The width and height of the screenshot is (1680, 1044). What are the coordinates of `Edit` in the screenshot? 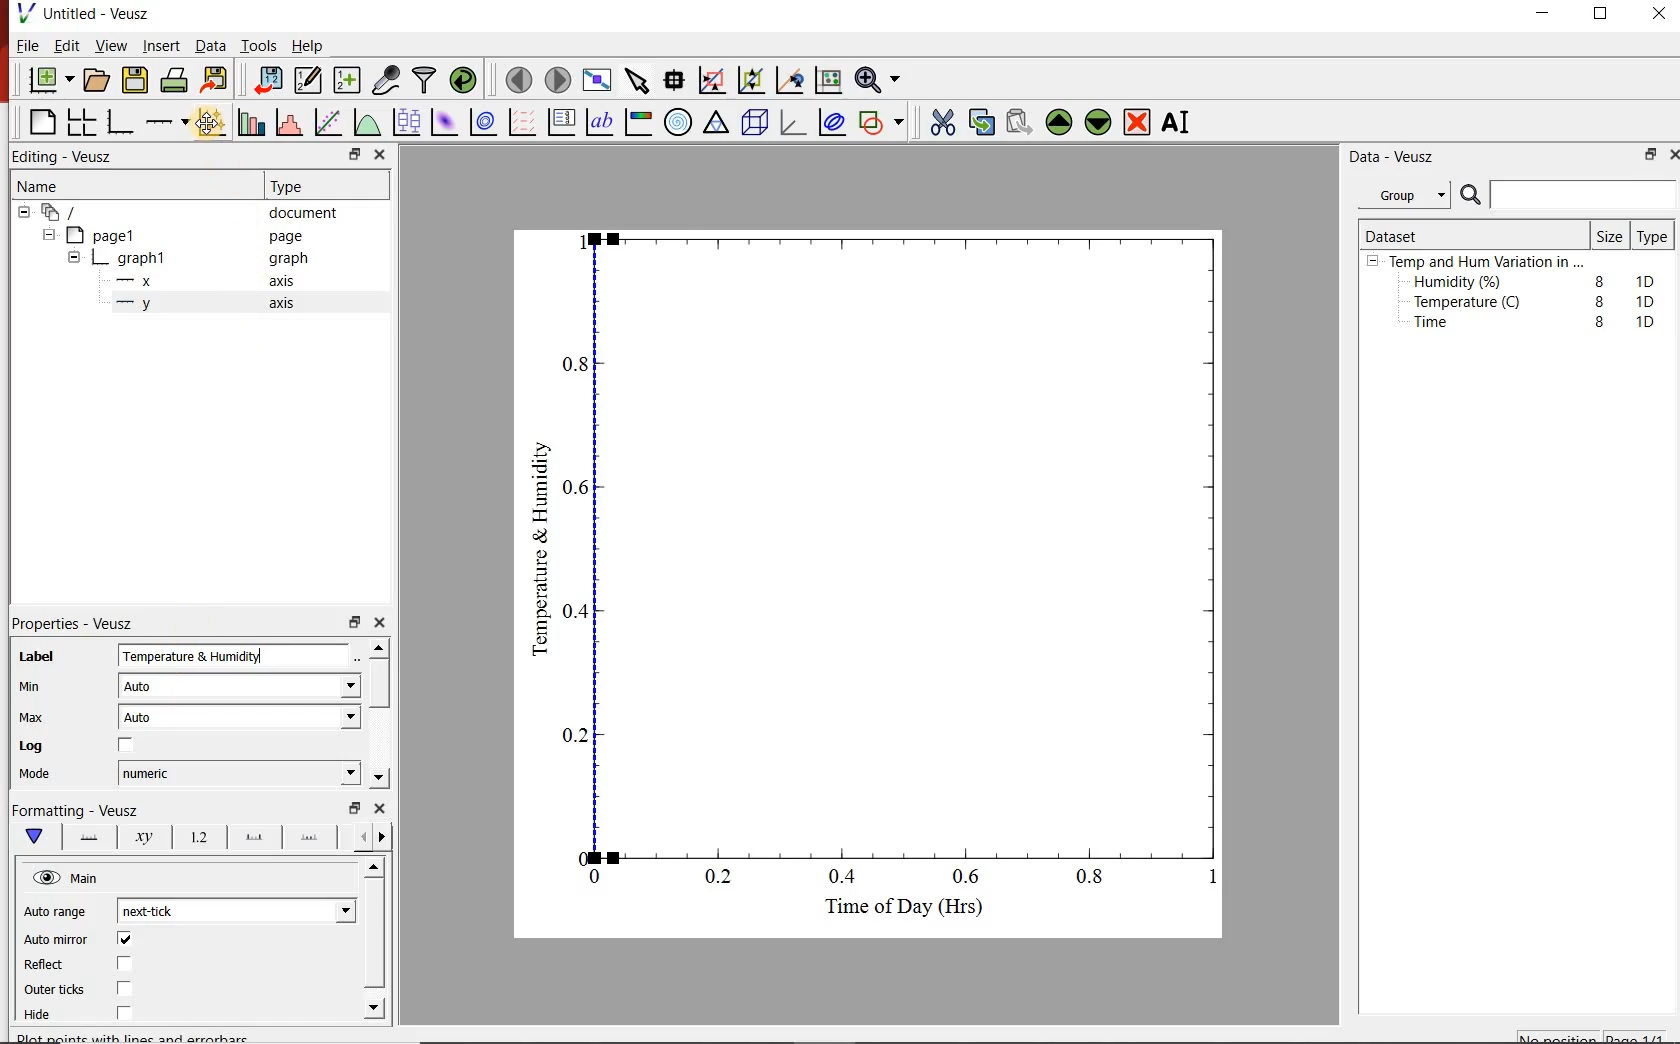 It's located at (67, 48).